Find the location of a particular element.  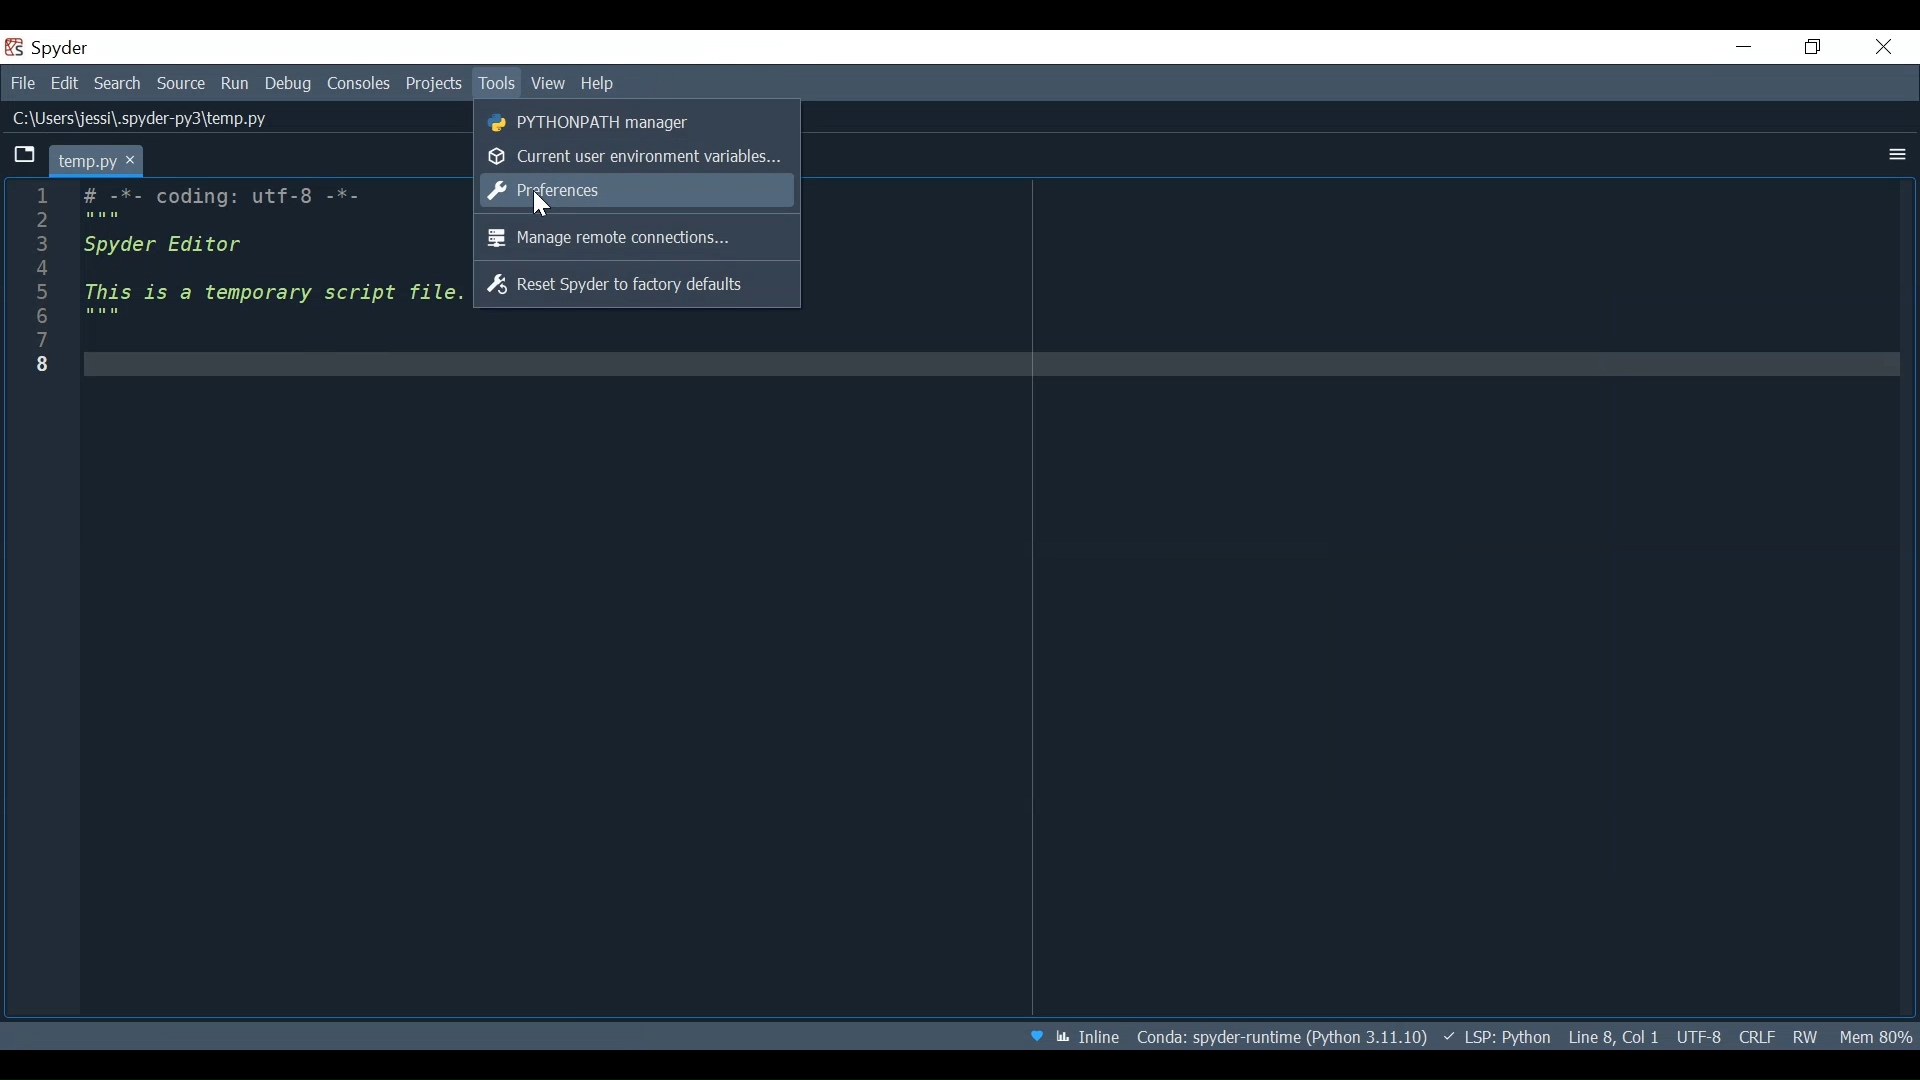

Cursor is located at coordinates (37, 277).